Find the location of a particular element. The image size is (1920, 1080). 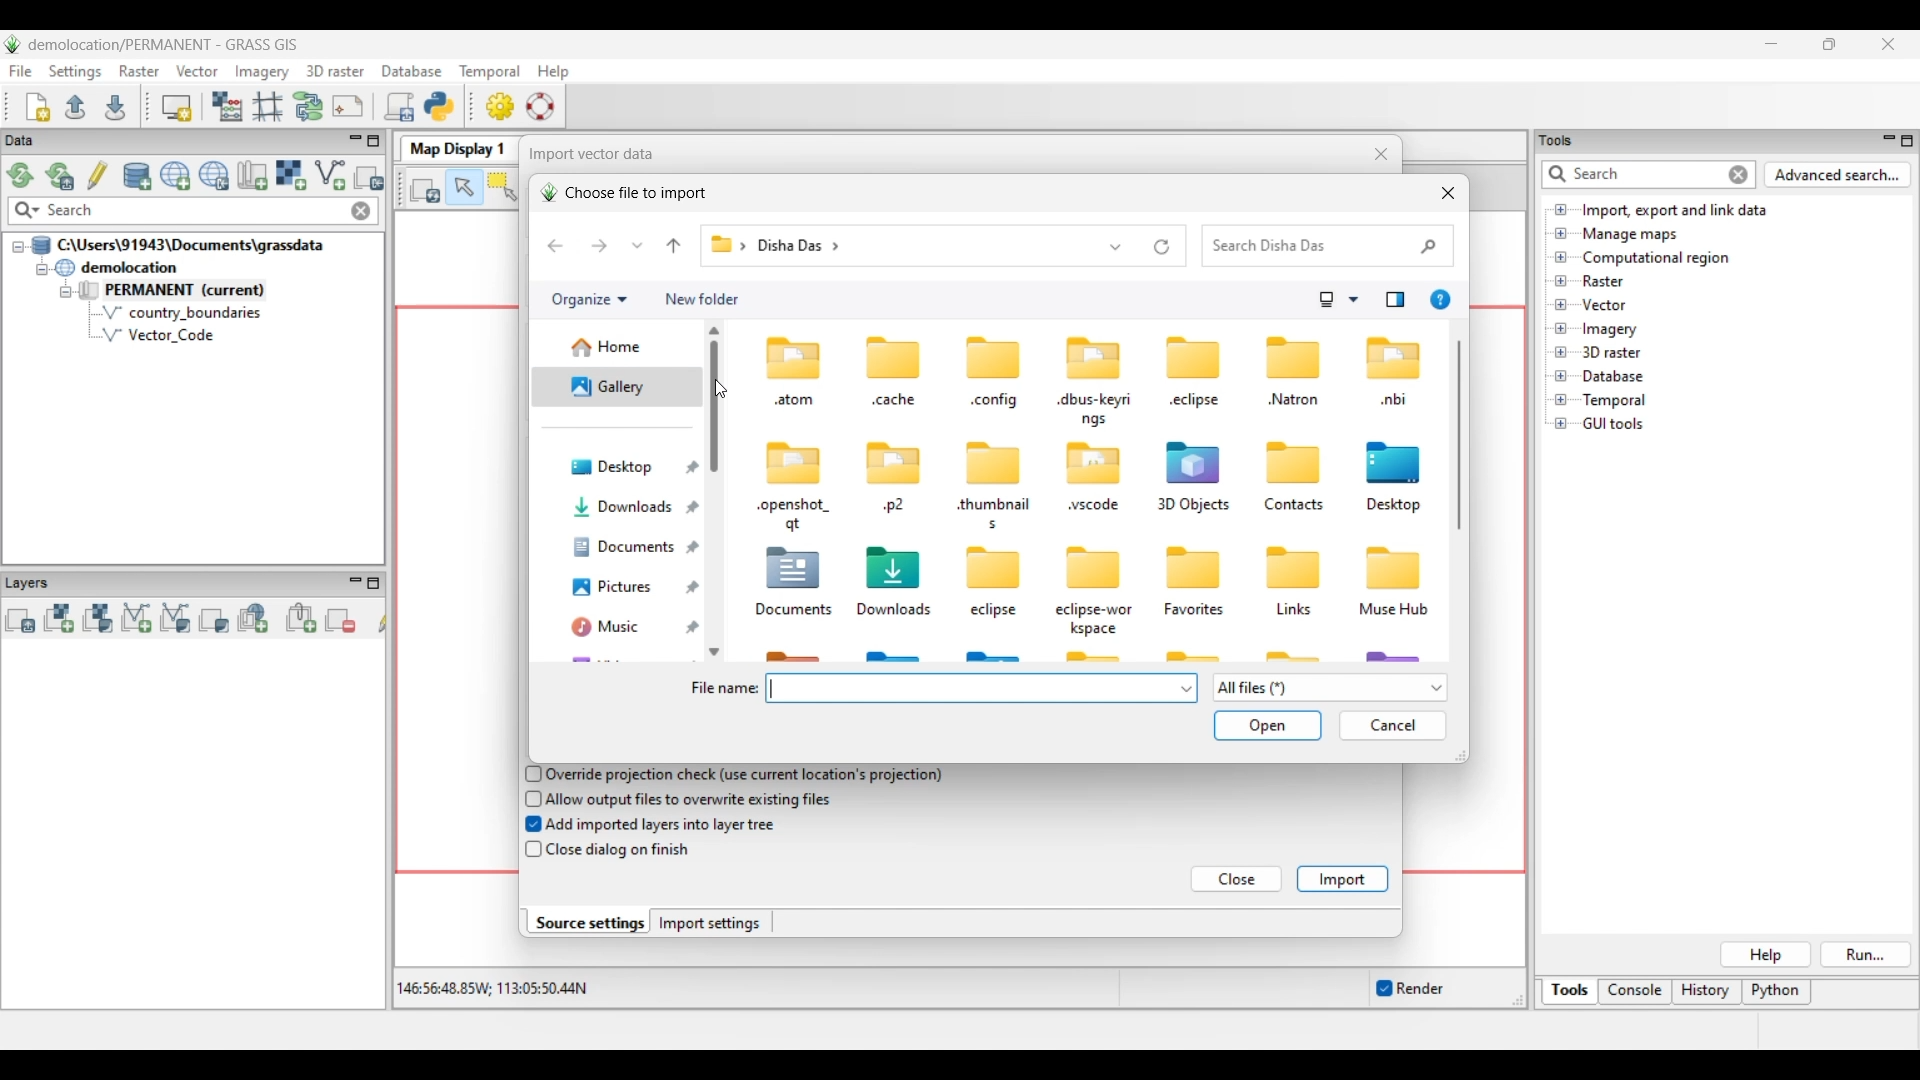

Reload current GRASS mapset only is located at coordinates (60, 176).